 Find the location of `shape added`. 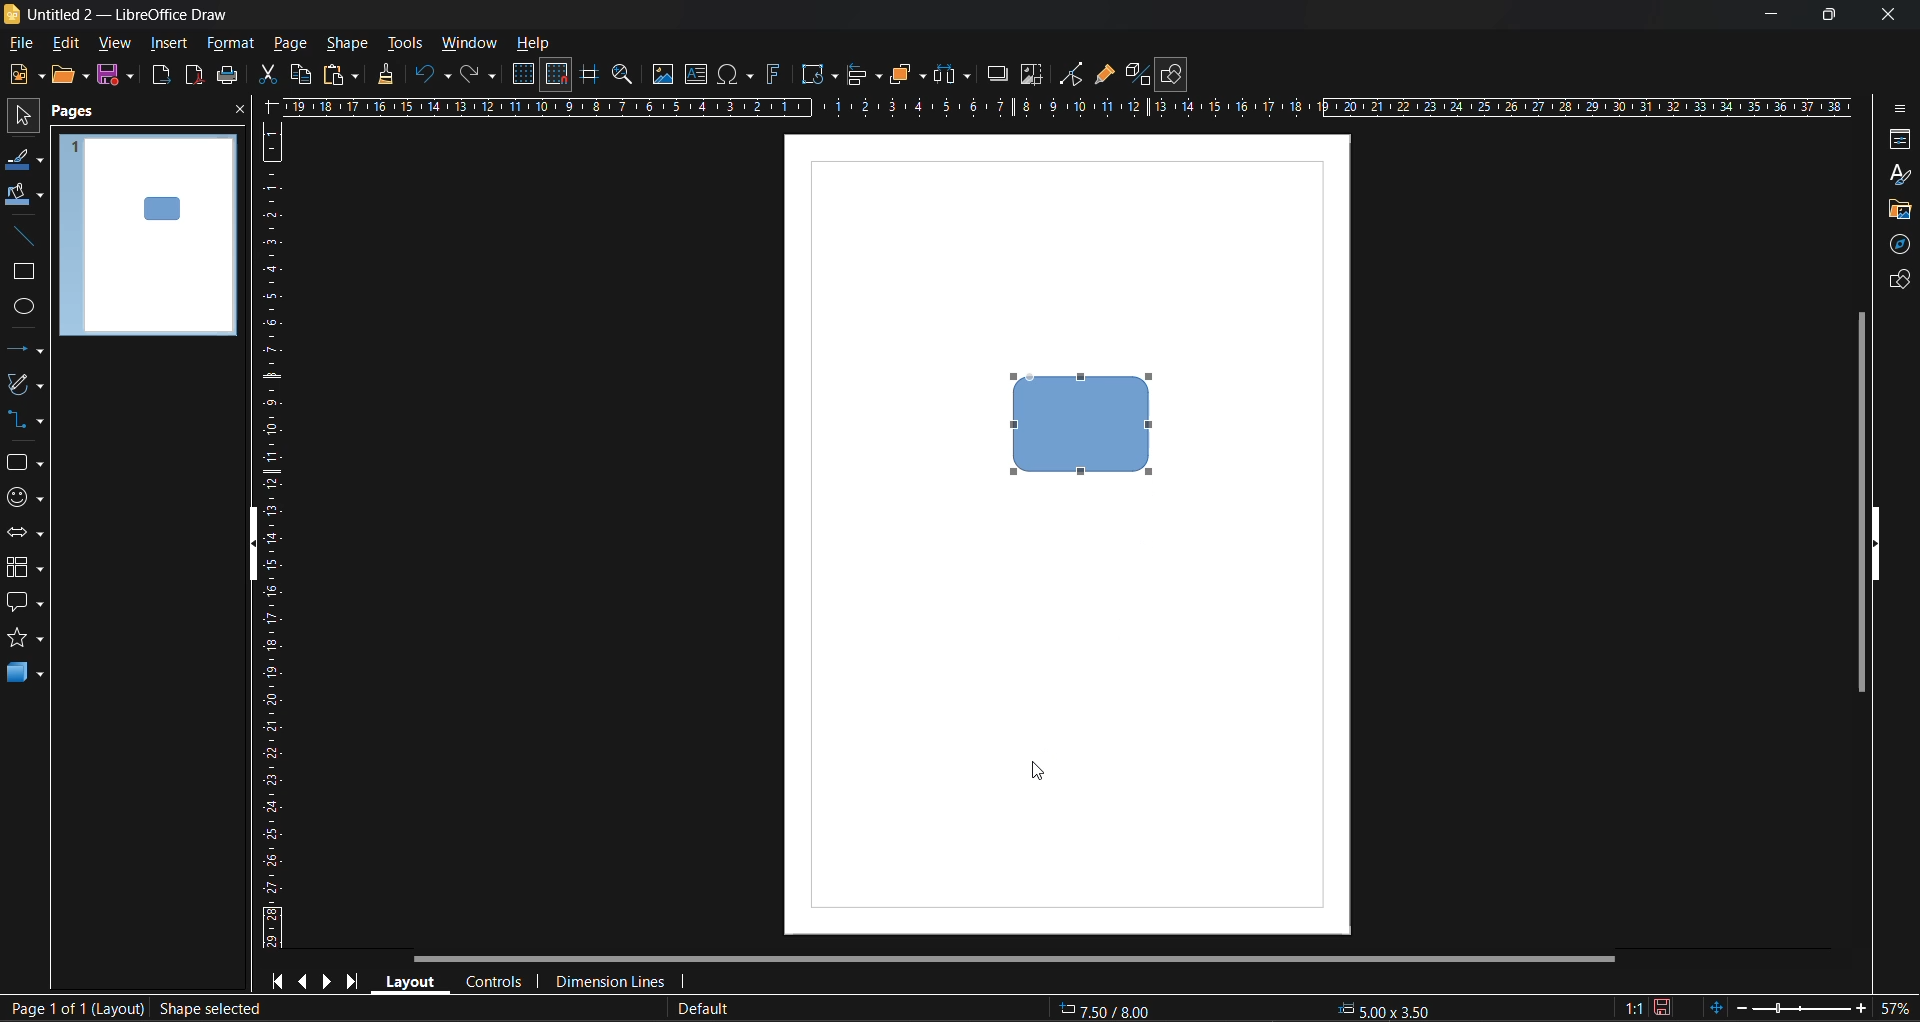

shape added is located at coordinates (207, 1009).